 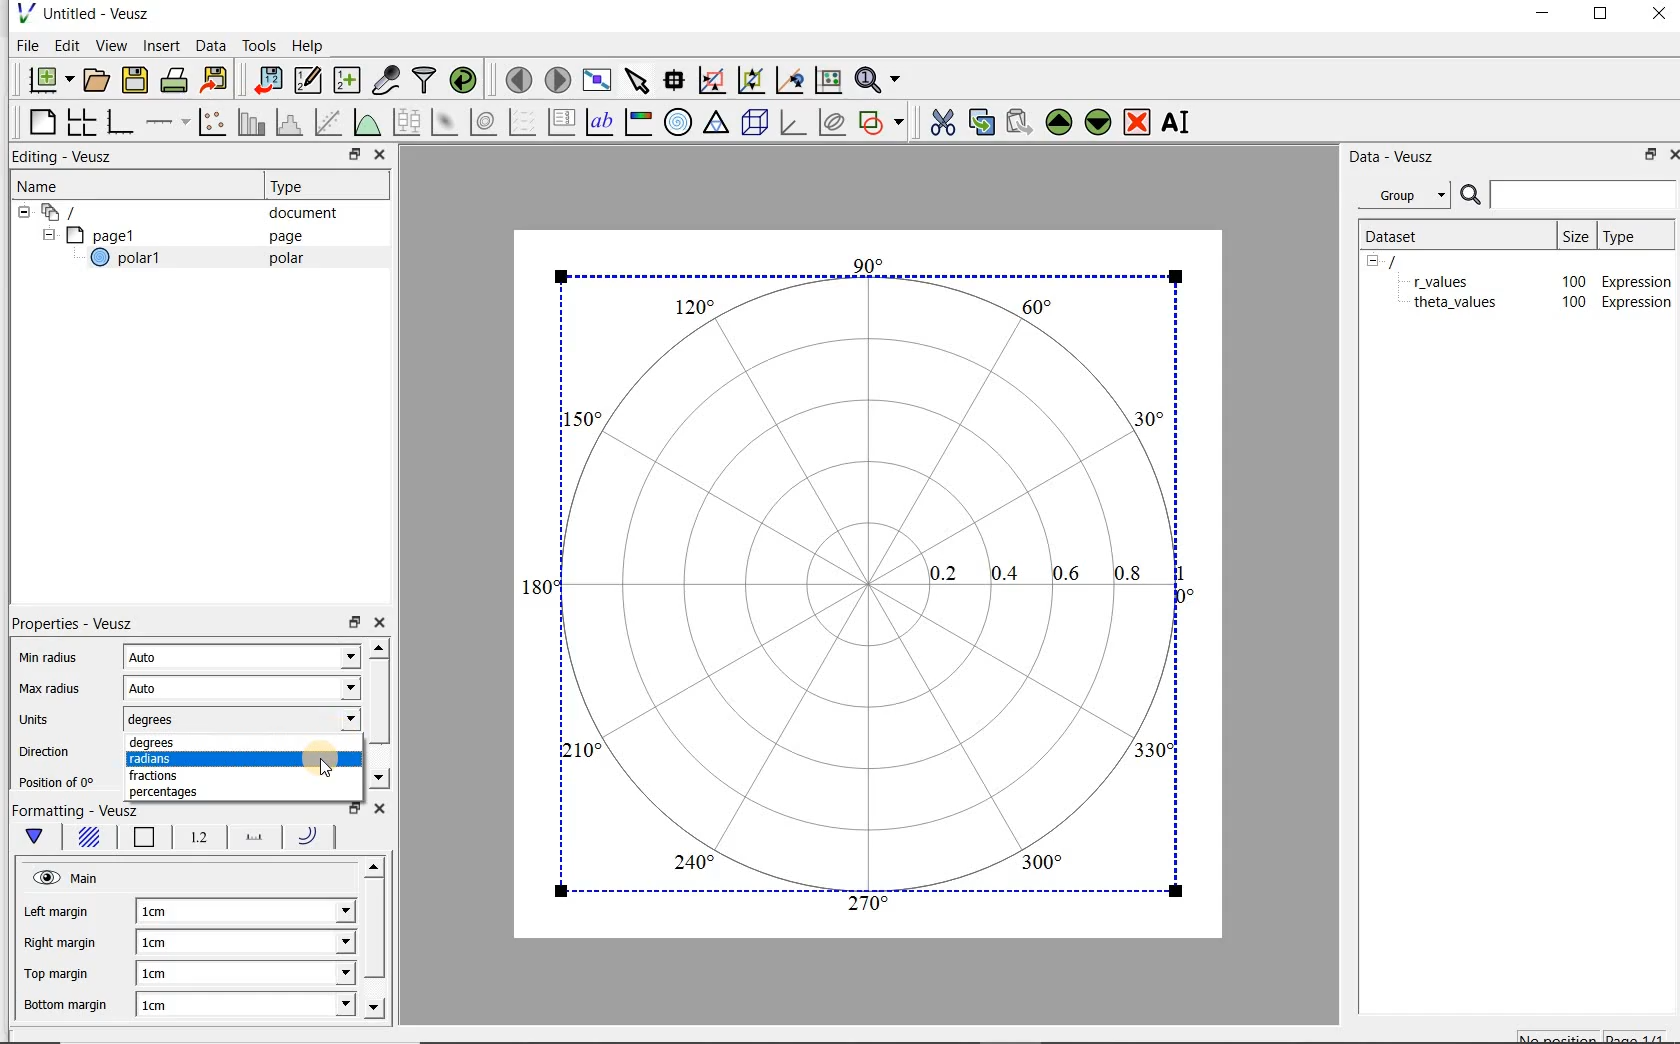 I want to click on Type, so click(x=295, y=186).